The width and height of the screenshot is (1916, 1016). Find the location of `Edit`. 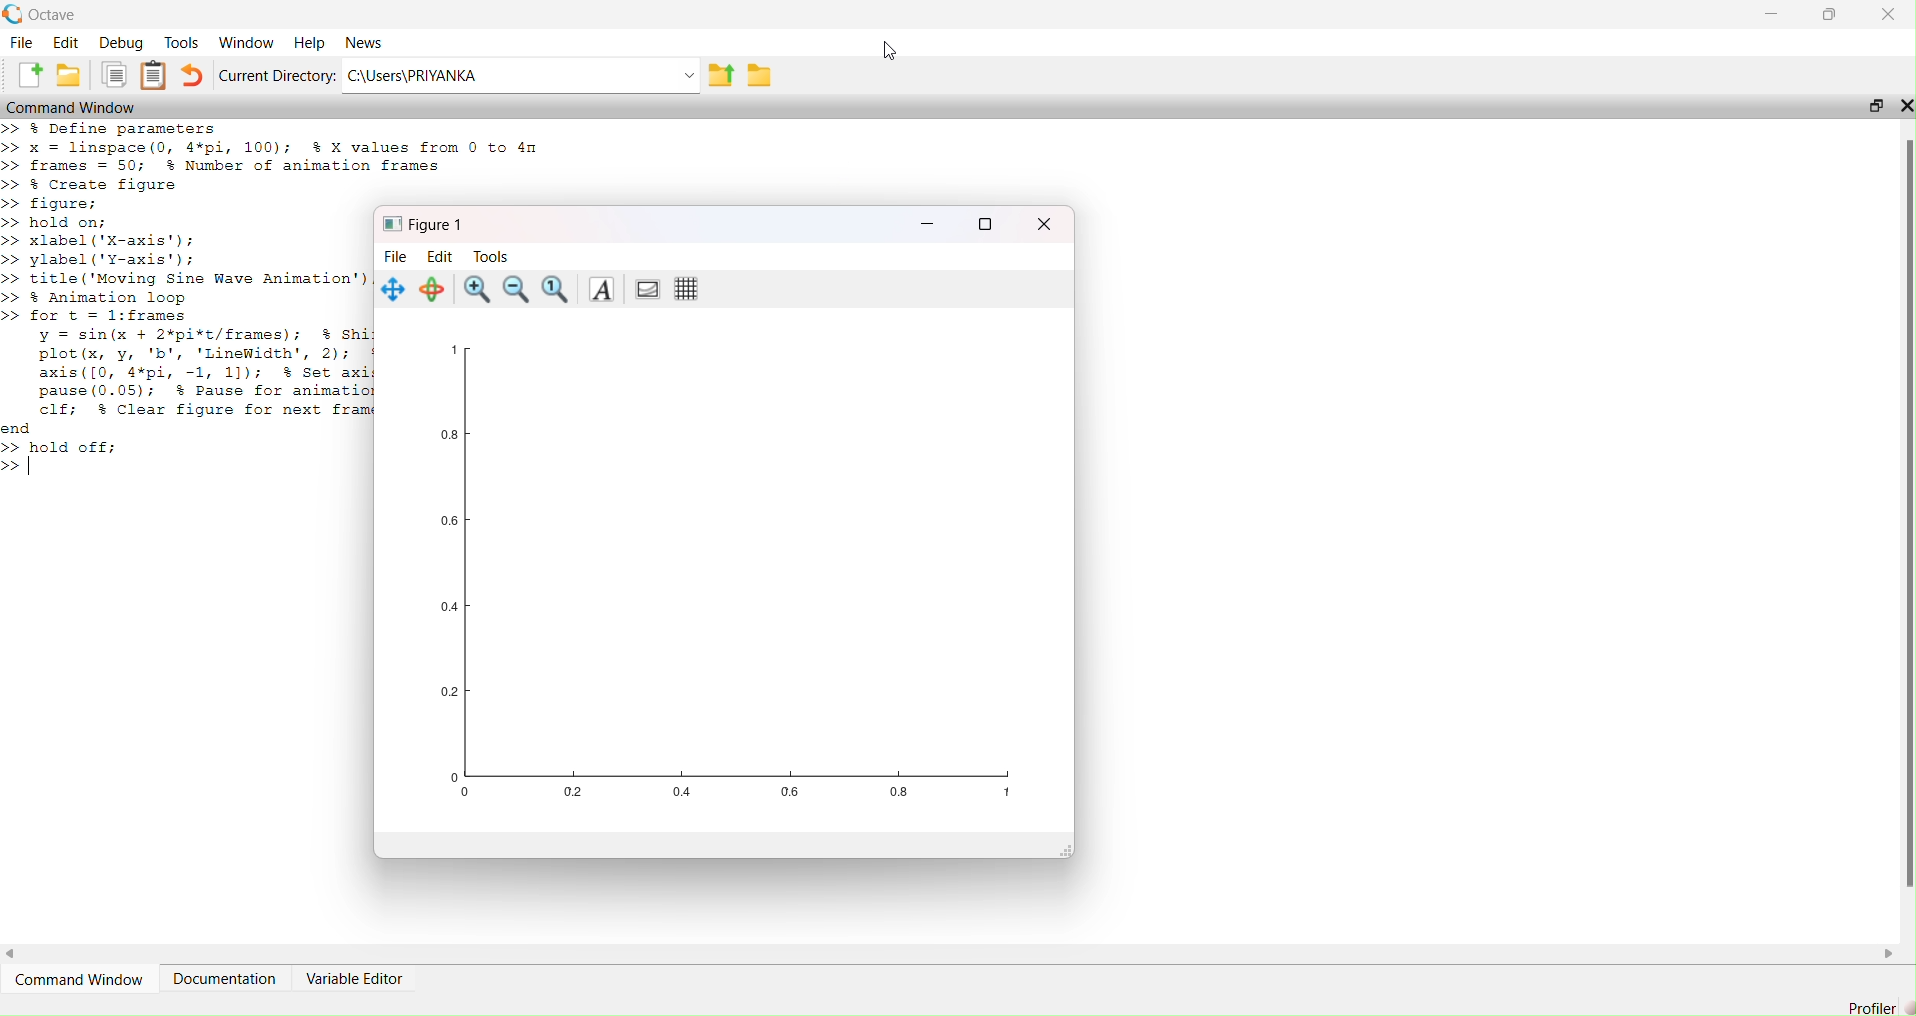

Edit is located at coordinates (441, 257).